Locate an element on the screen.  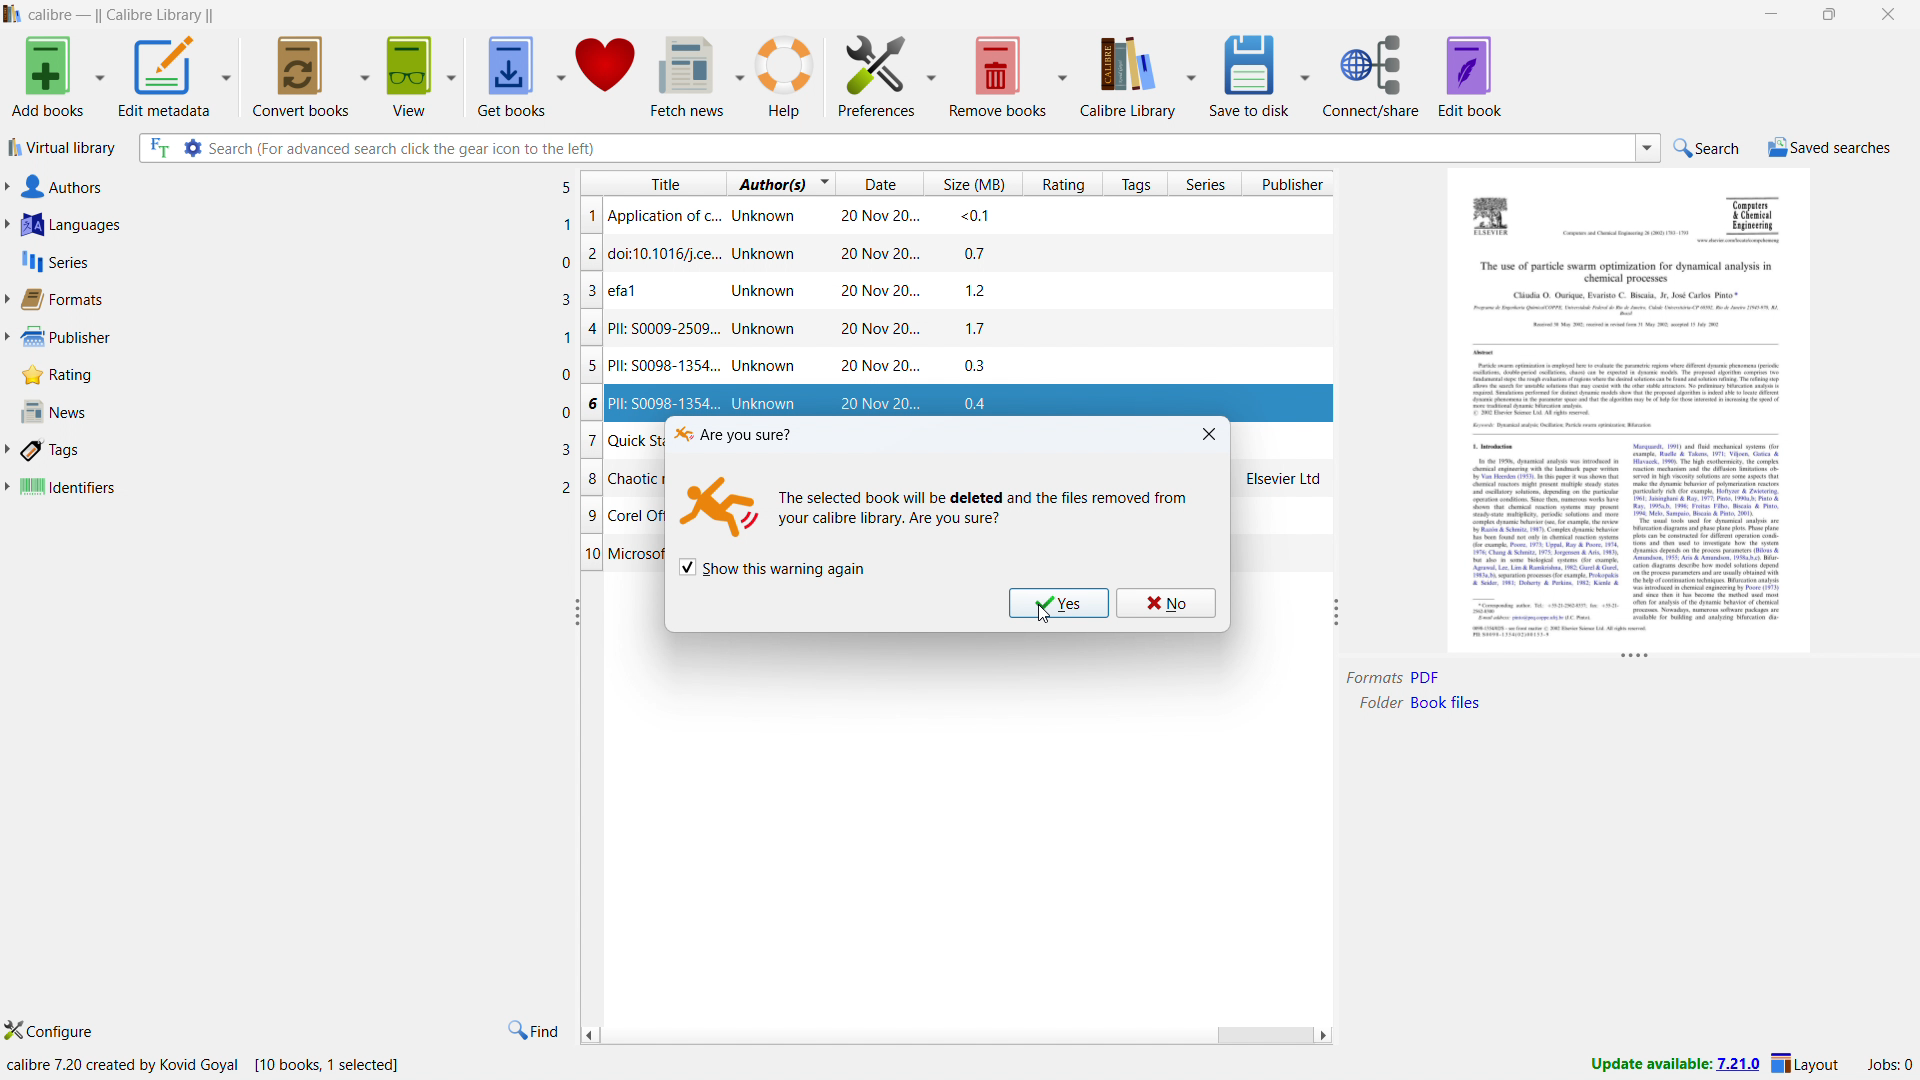
edit metadata options is located at coordinates (228, 72).